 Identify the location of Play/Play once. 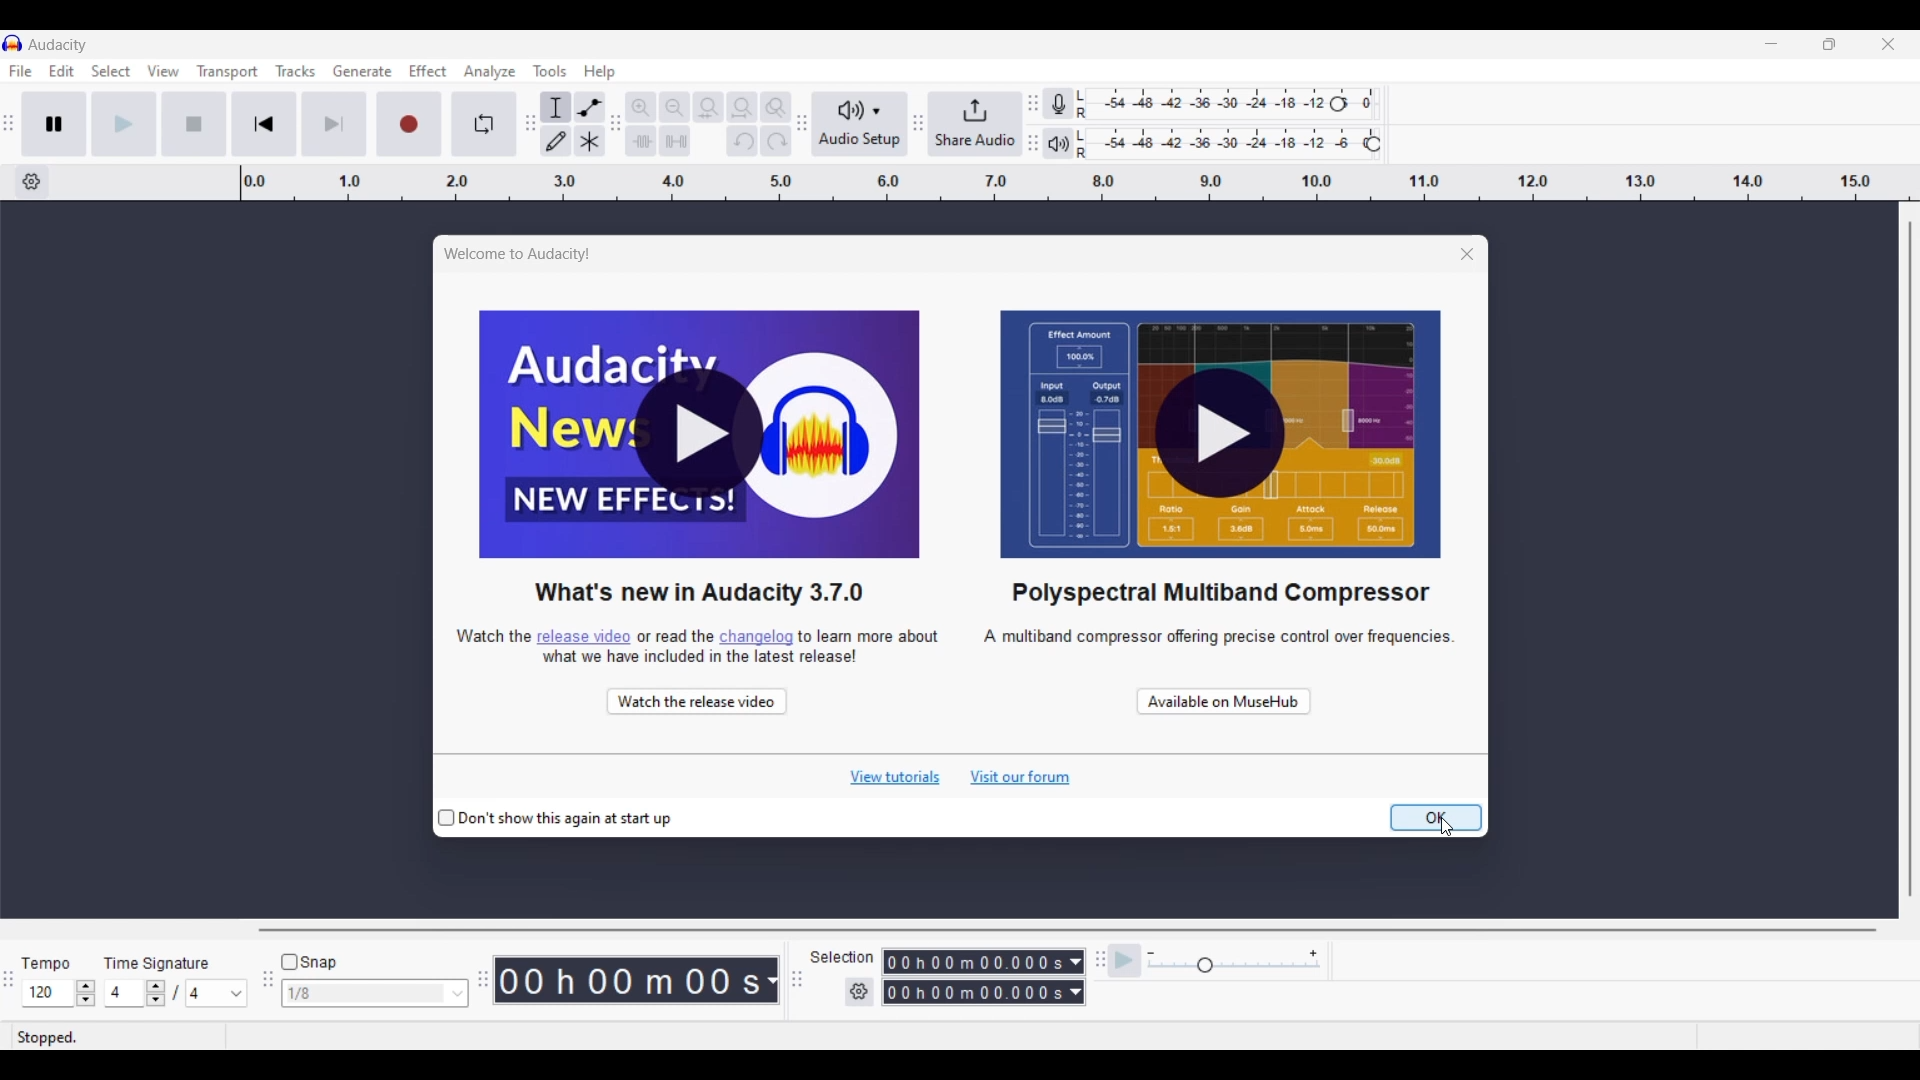
(123, 124).